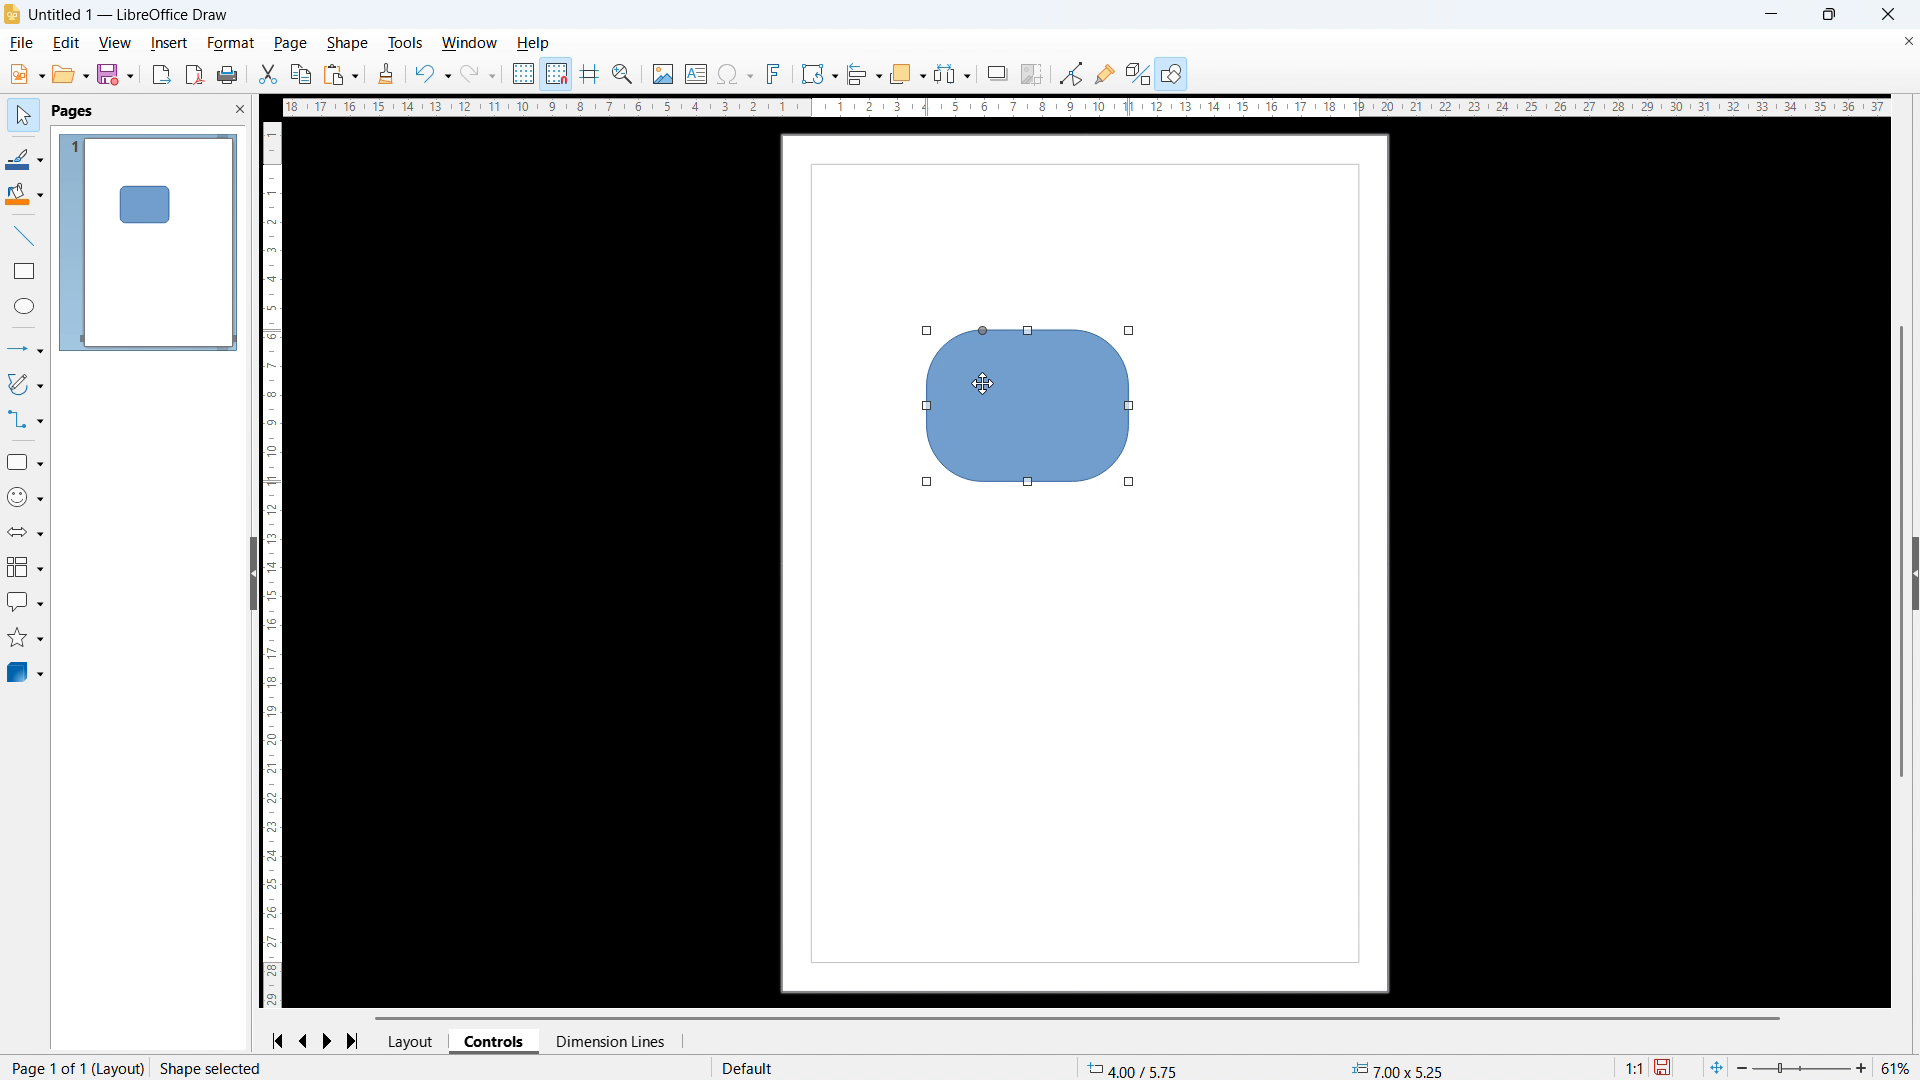 This screenshot has height=1080, width=1920. I want to click on Background colour , so click(25, 196).